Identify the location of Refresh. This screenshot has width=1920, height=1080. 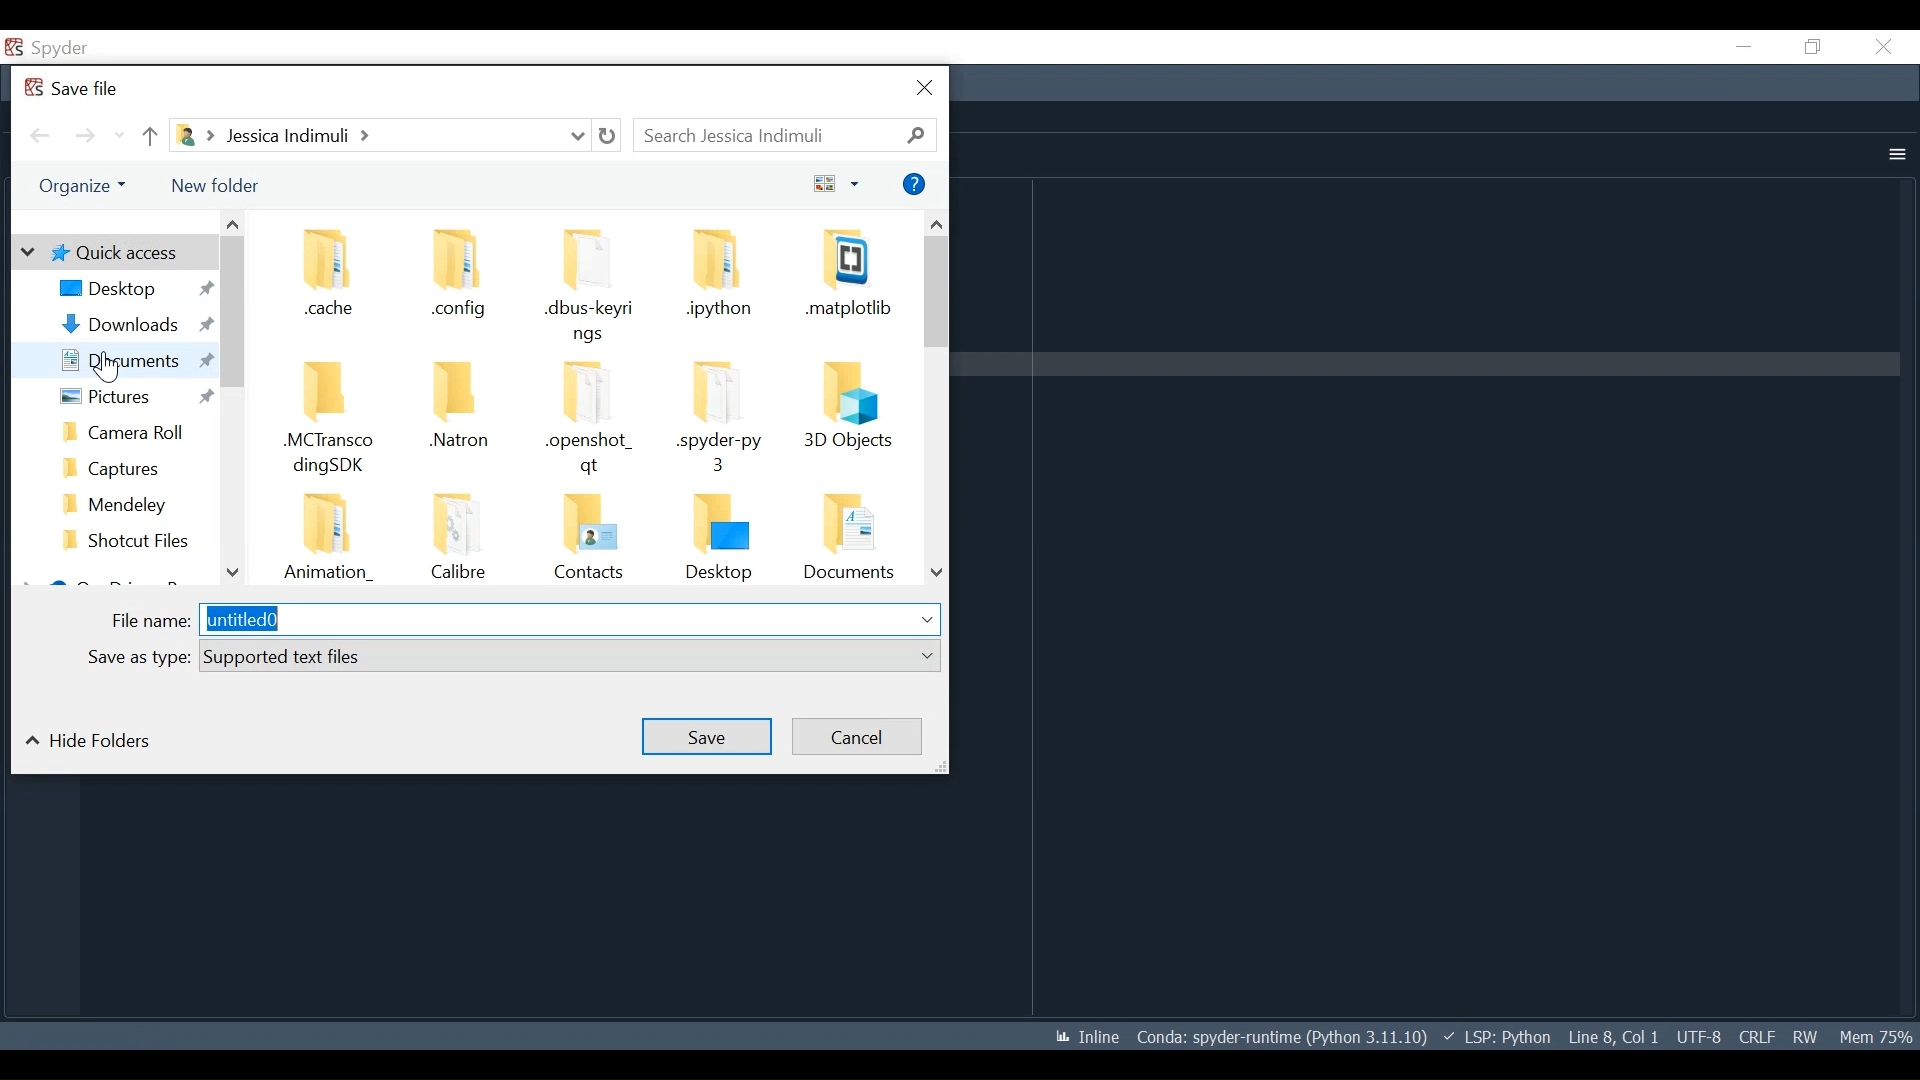
(607, 136).